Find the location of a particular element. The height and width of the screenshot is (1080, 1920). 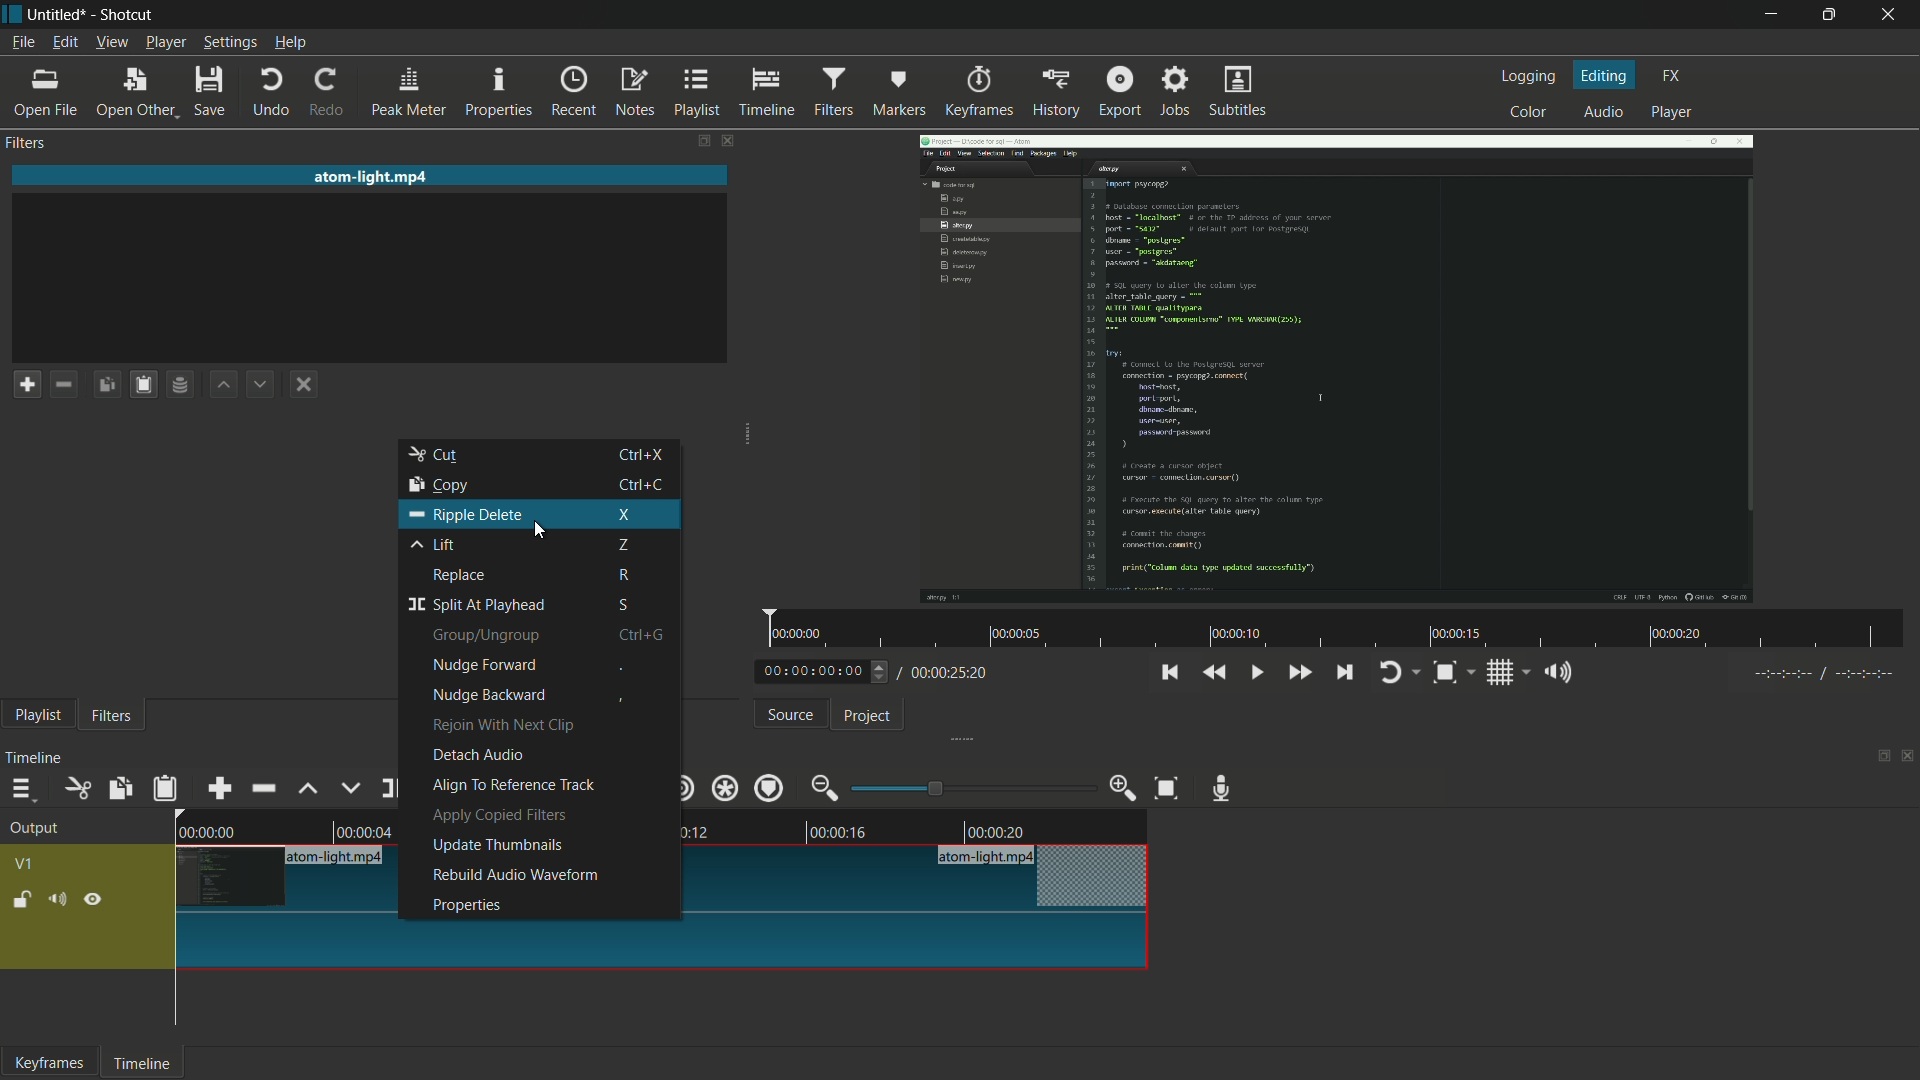

move out is located at coordinates (824, 788).